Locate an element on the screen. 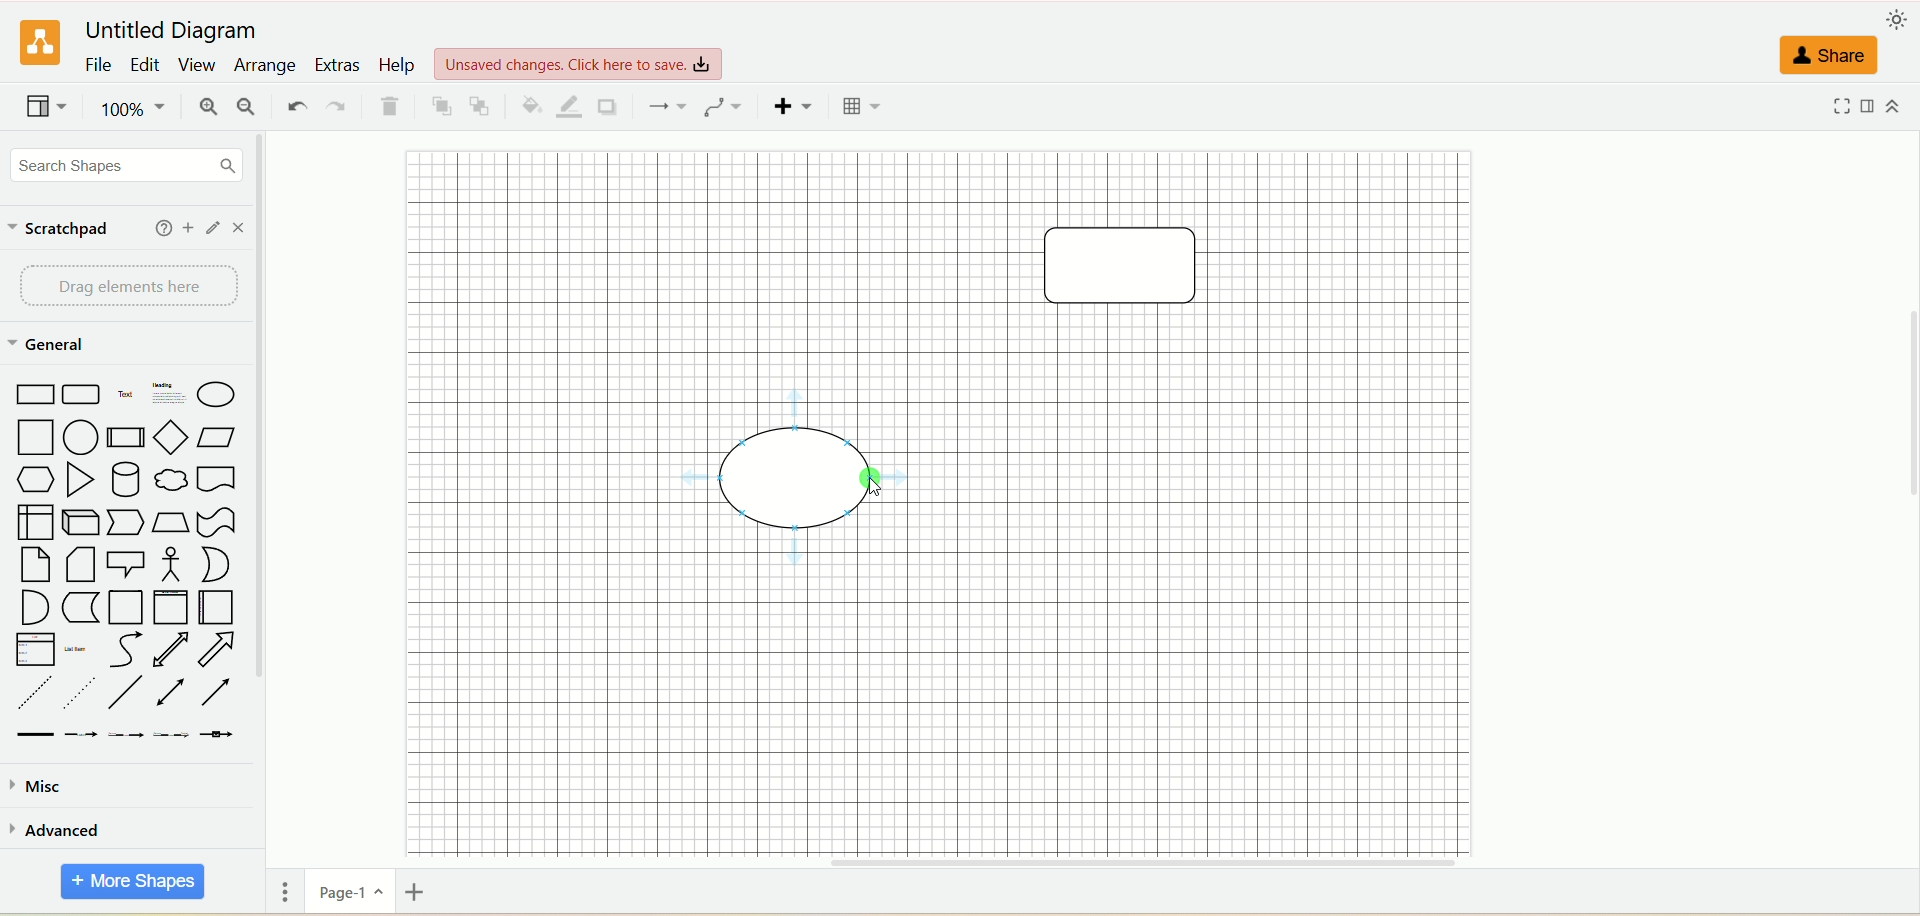 The image size is (1920, 916). horizontal scroll bar is located at coordinates (1088, 863).